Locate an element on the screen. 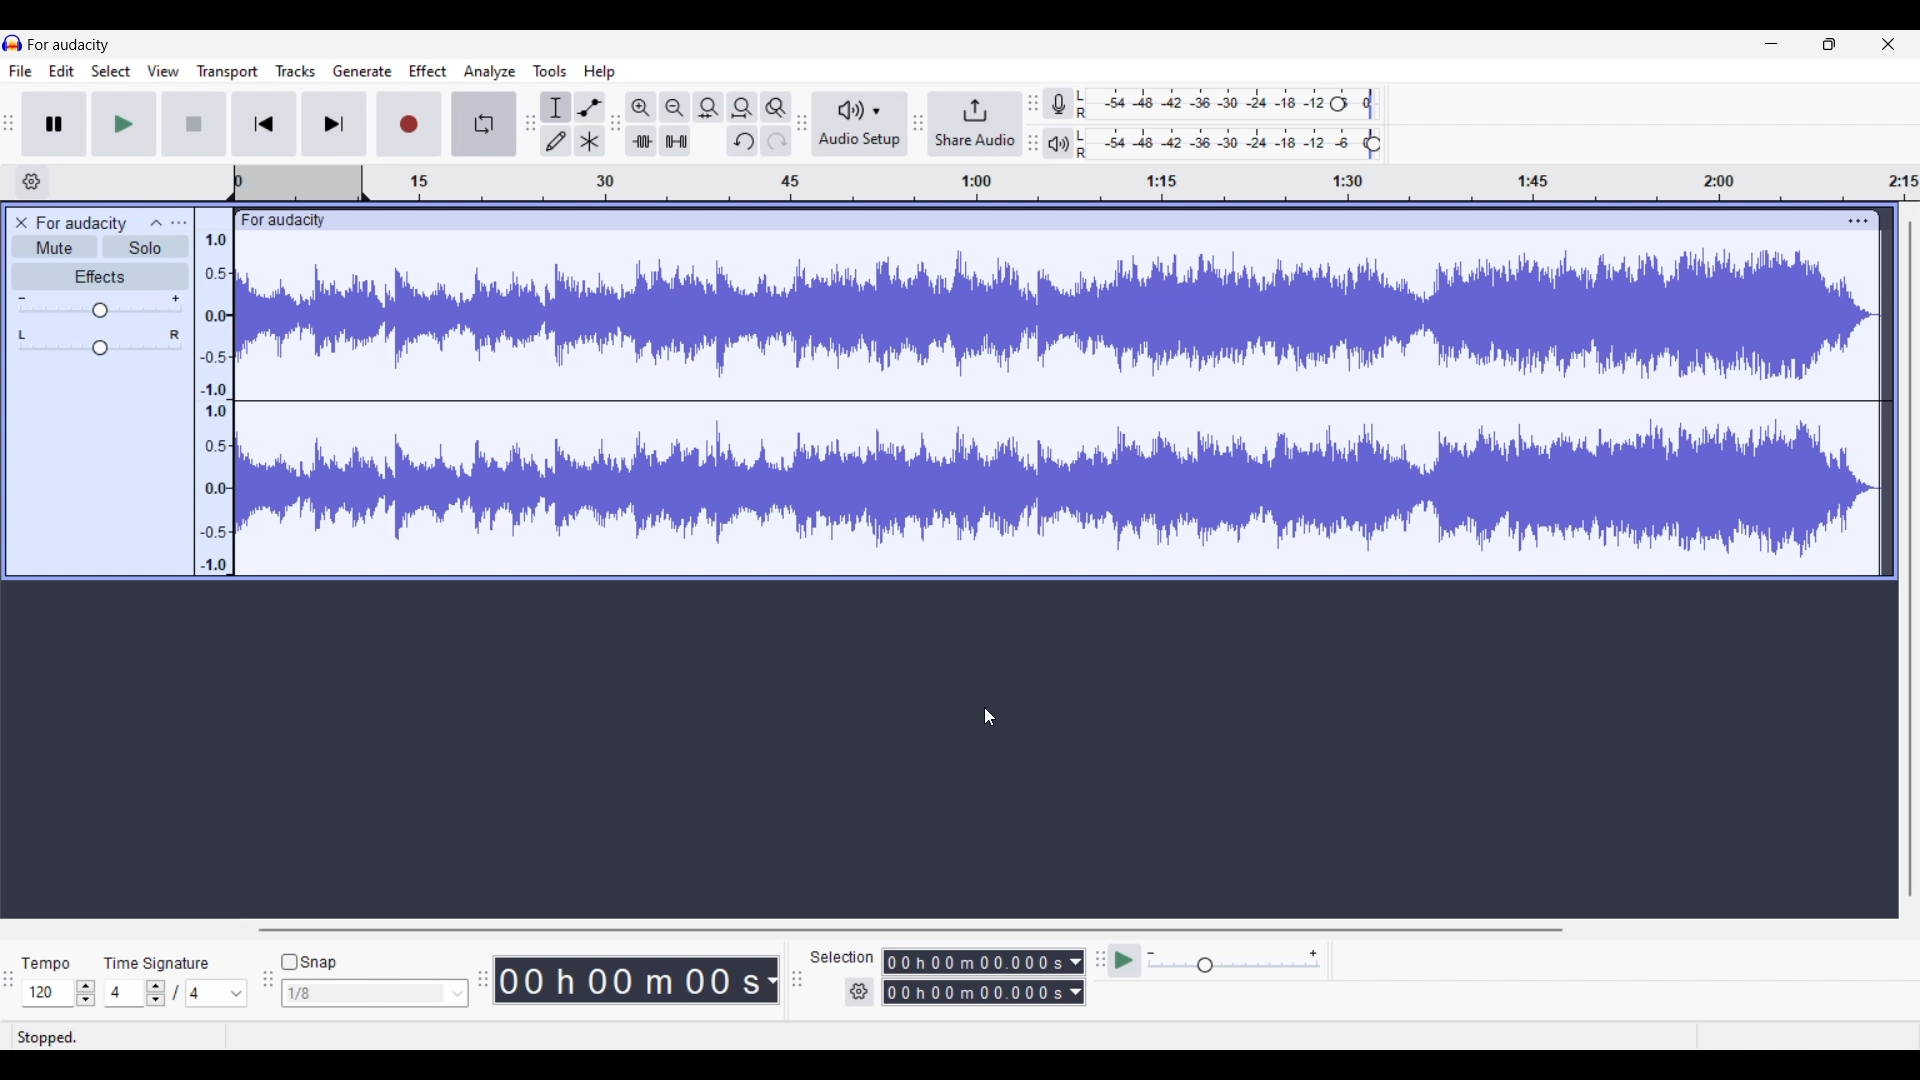 The width and height of the screenshot is (1920, 1080). Record meter is located at coordinates (1072, 103).